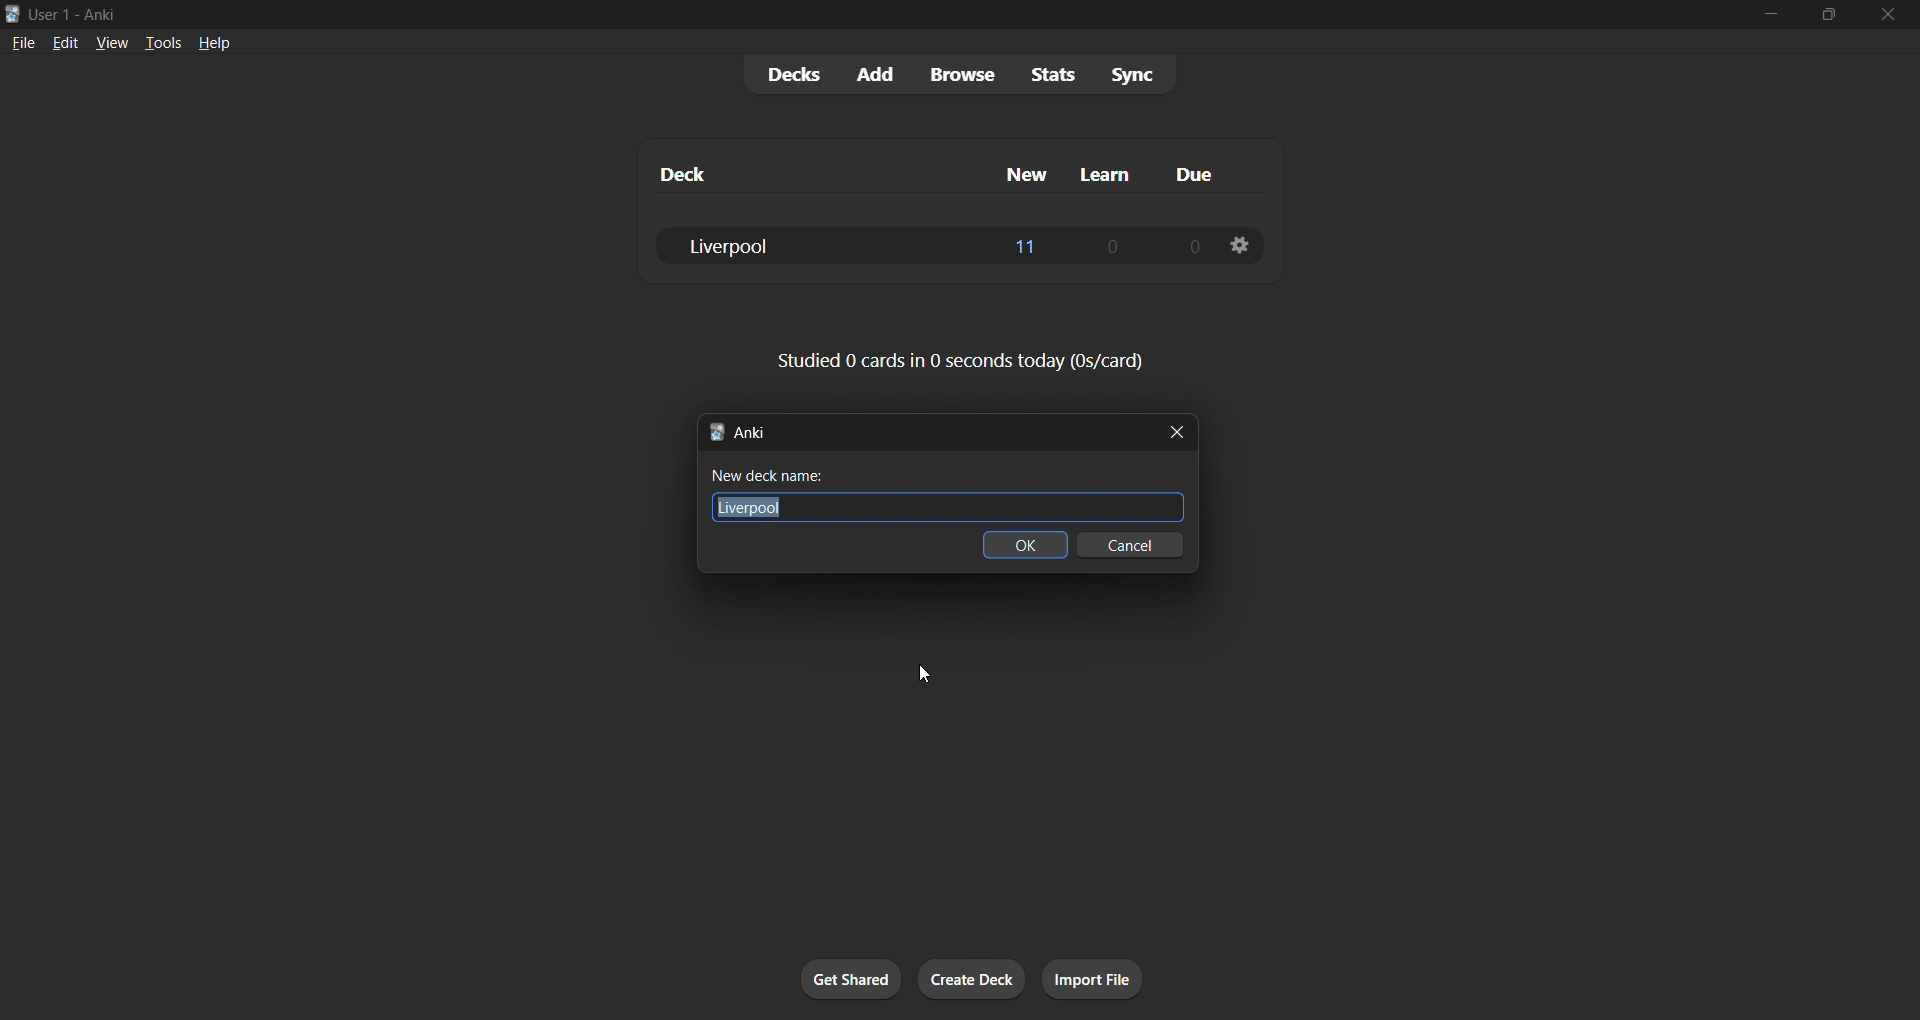  I want to click on browse, so click(958, 71).